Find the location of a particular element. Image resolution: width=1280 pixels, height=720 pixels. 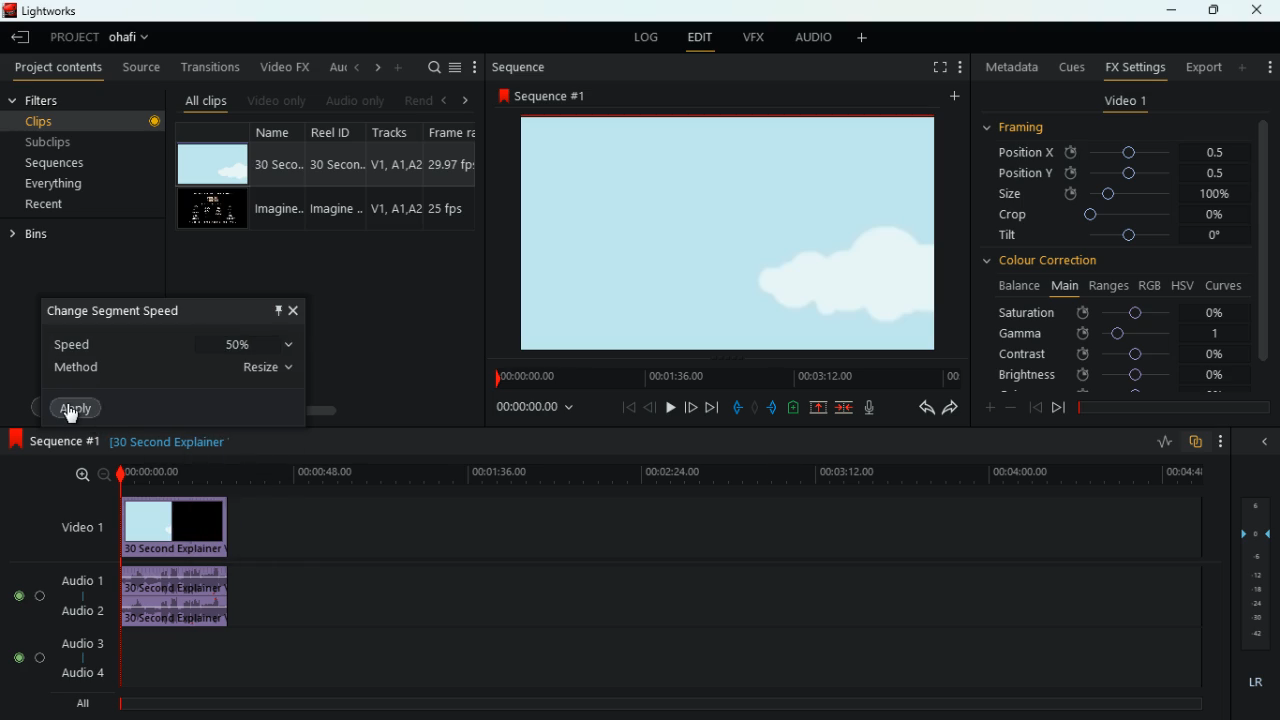

everything is located at coordinates (73, 187).